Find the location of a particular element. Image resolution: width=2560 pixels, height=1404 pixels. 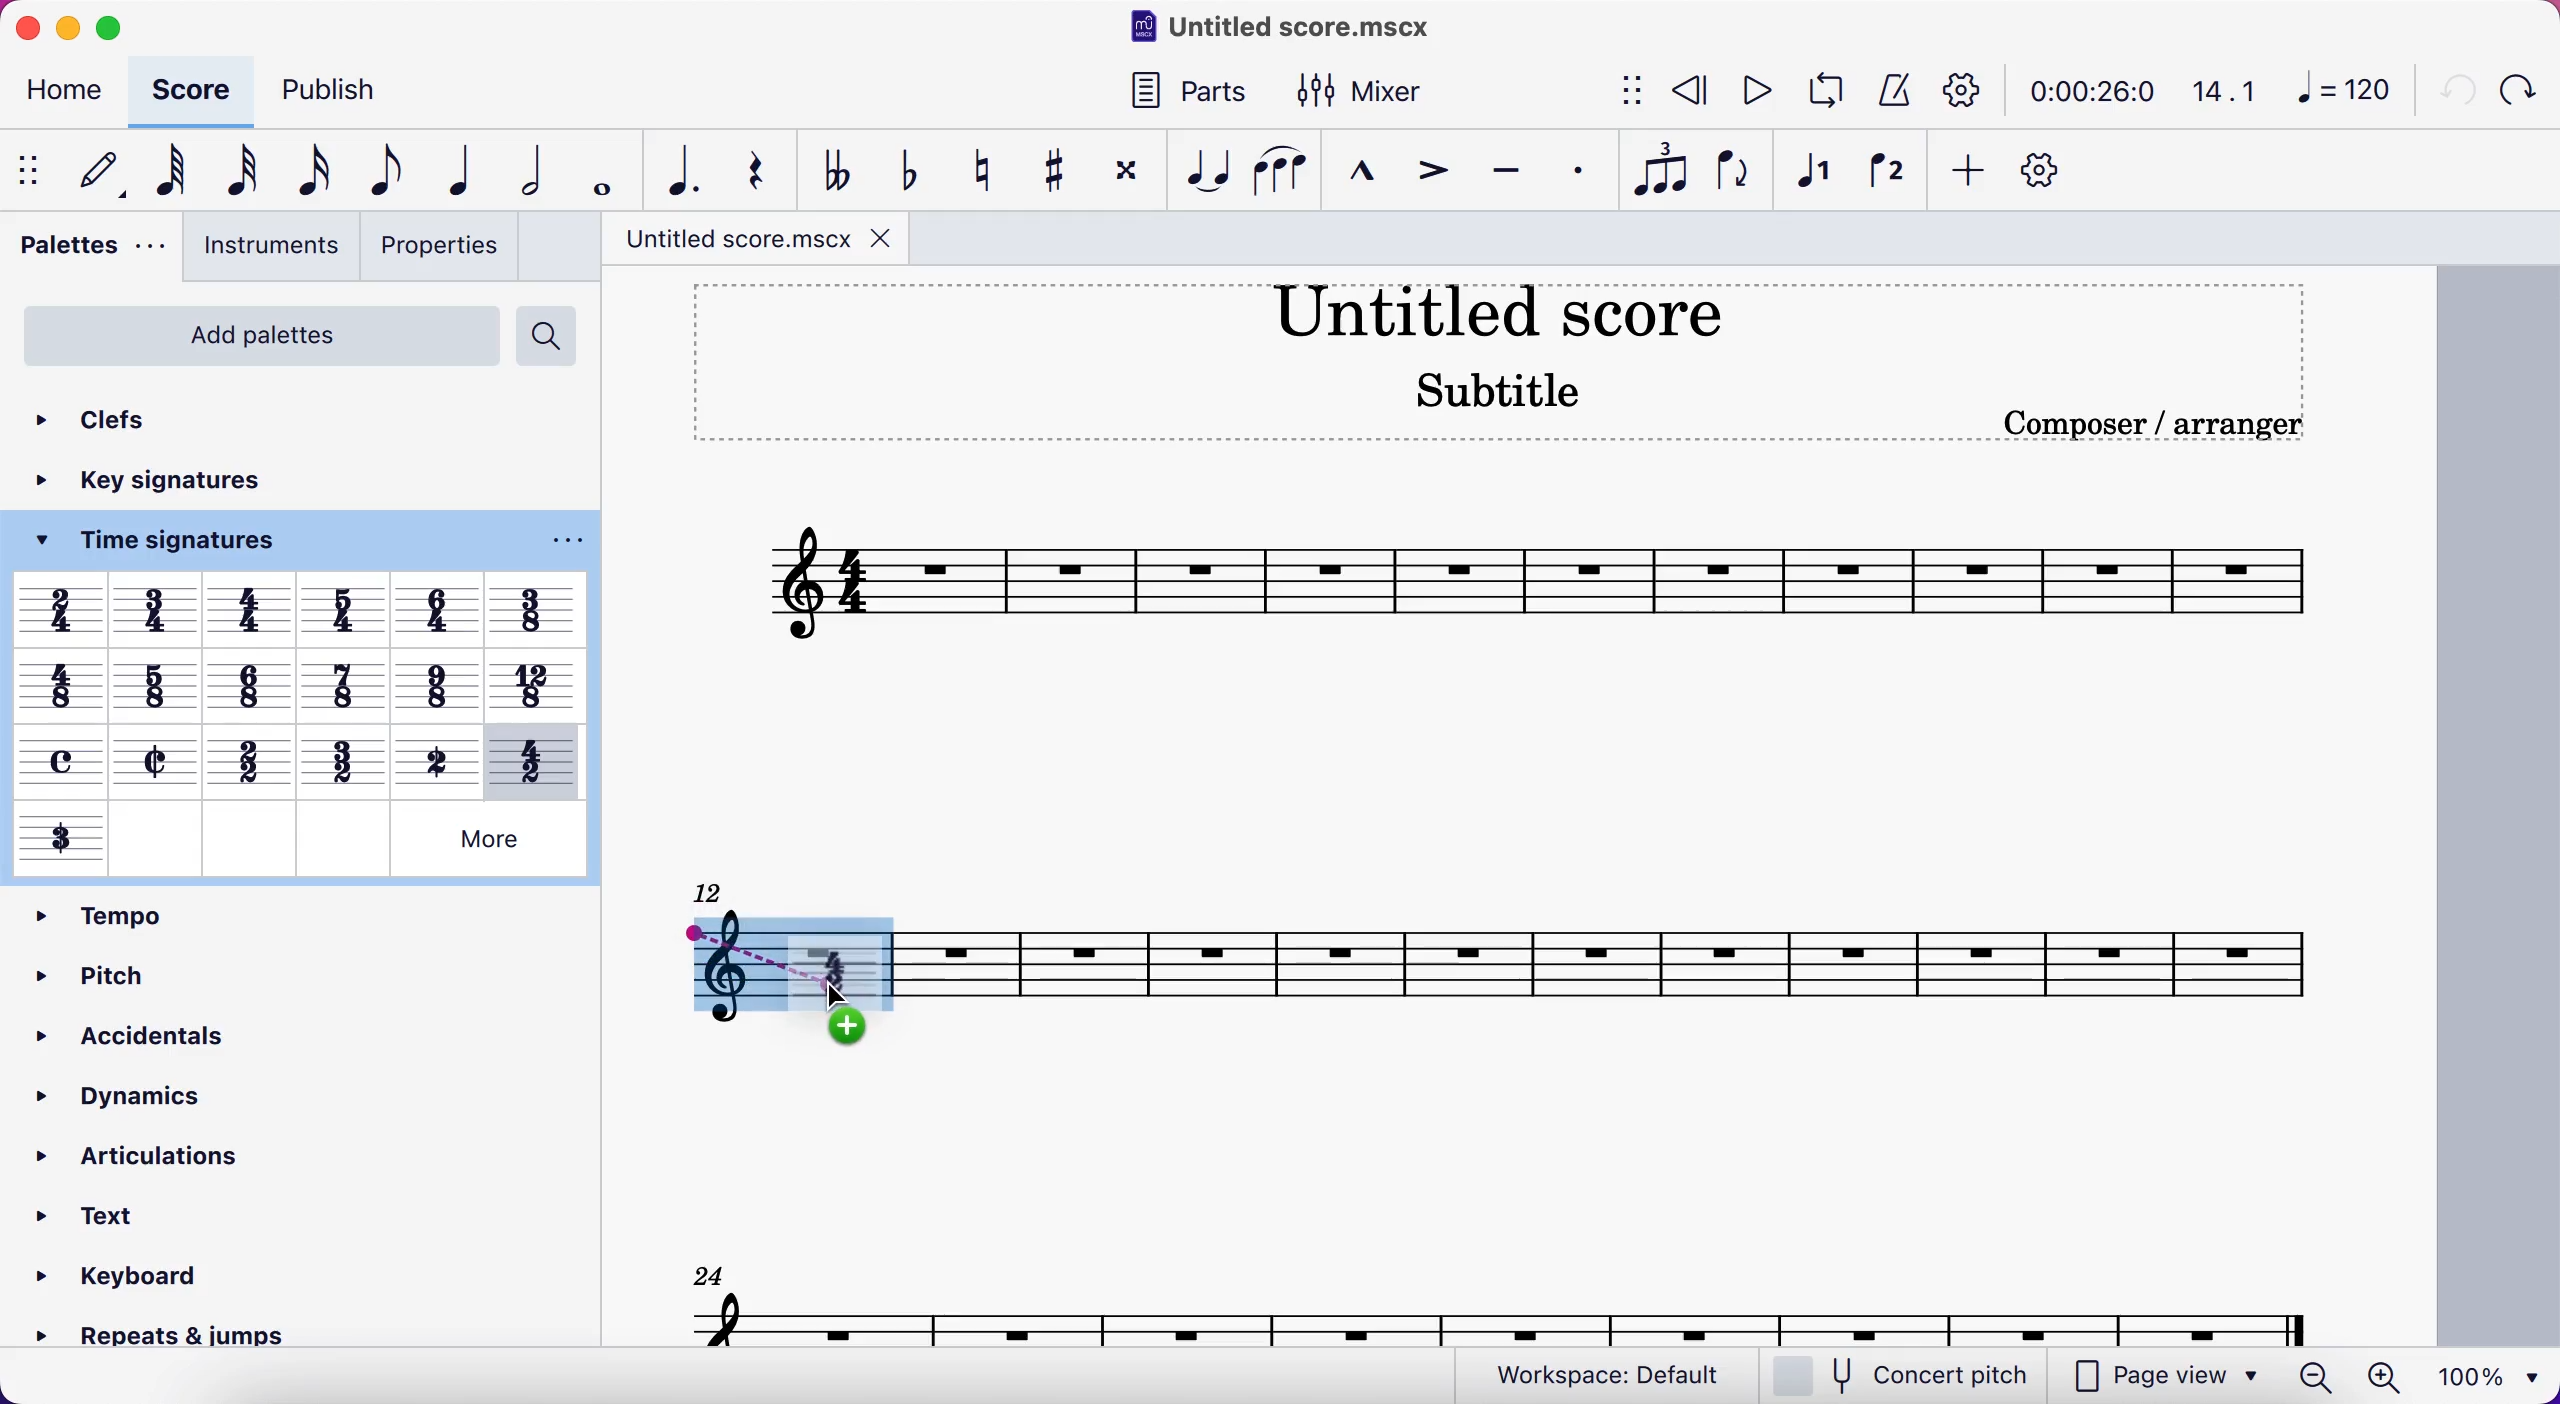

tenuto is located at coordinates (1498, 170).